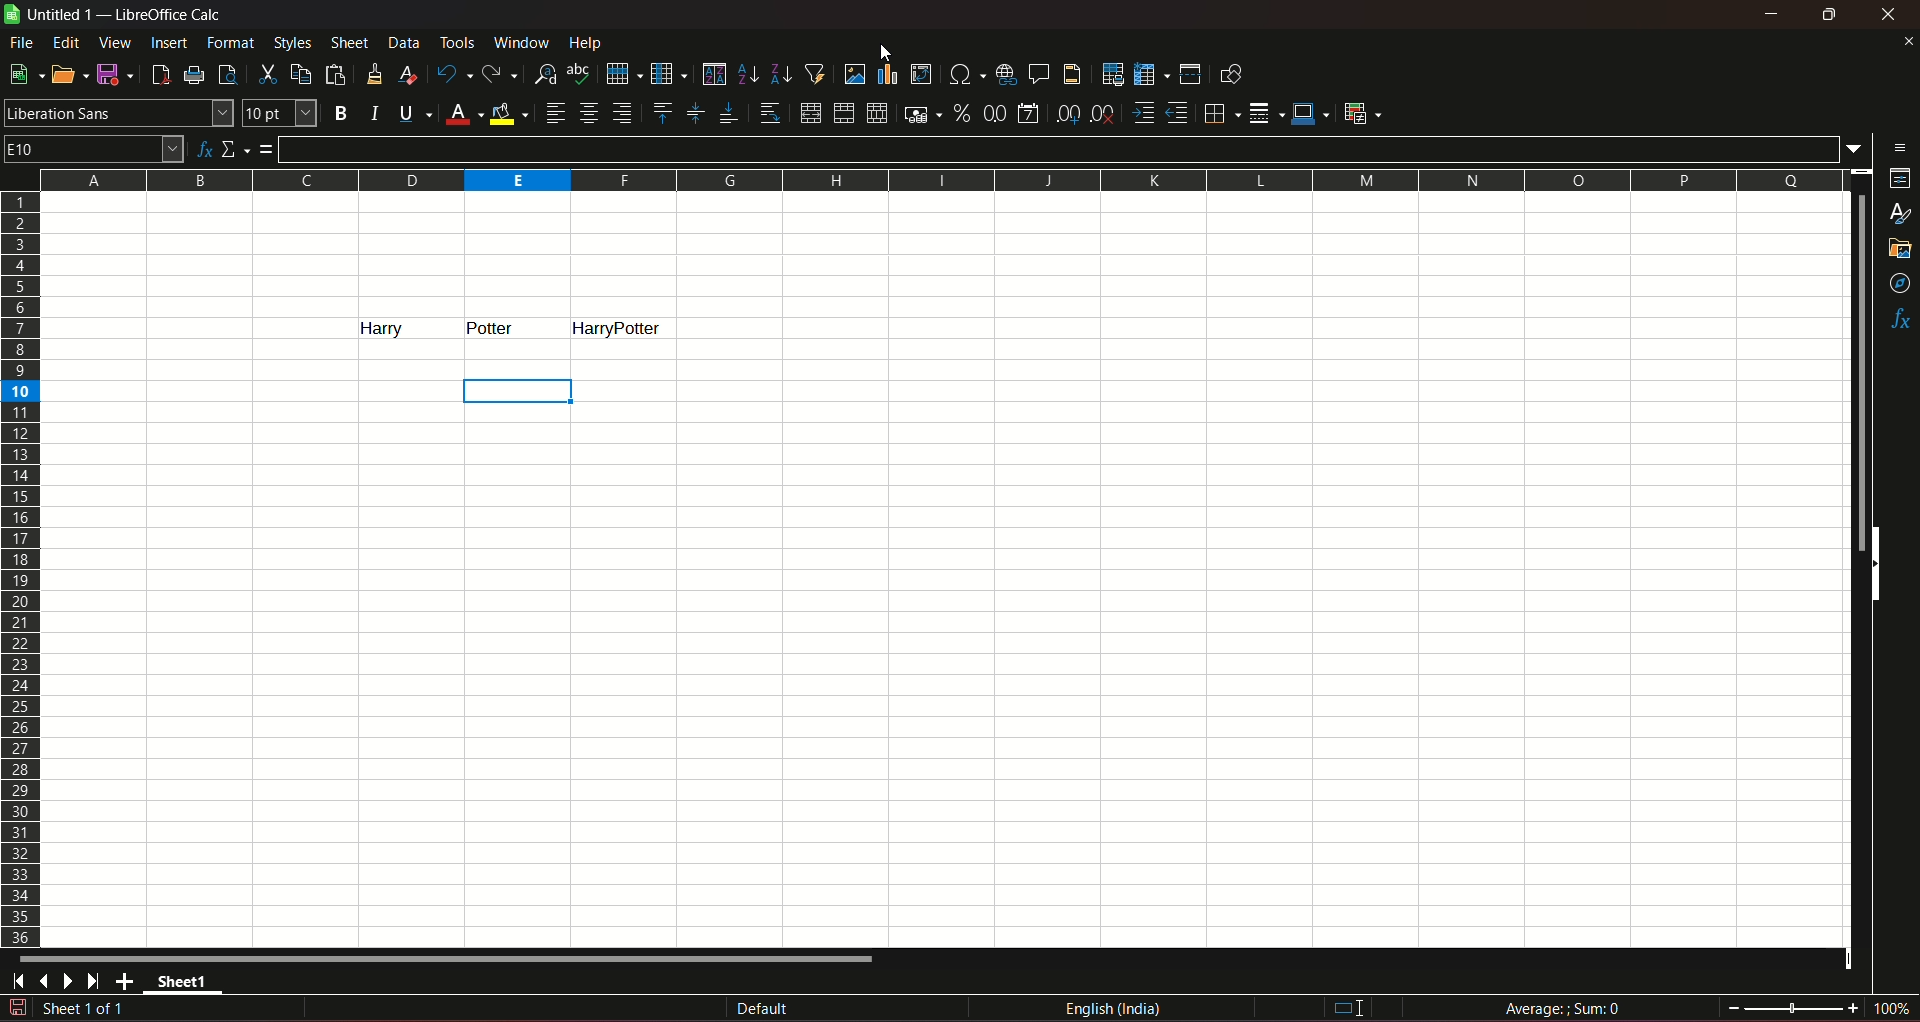  What do you see at coordinates (340, 114) in the screenshot?
I see `bold` at bounding box center [340, 114].